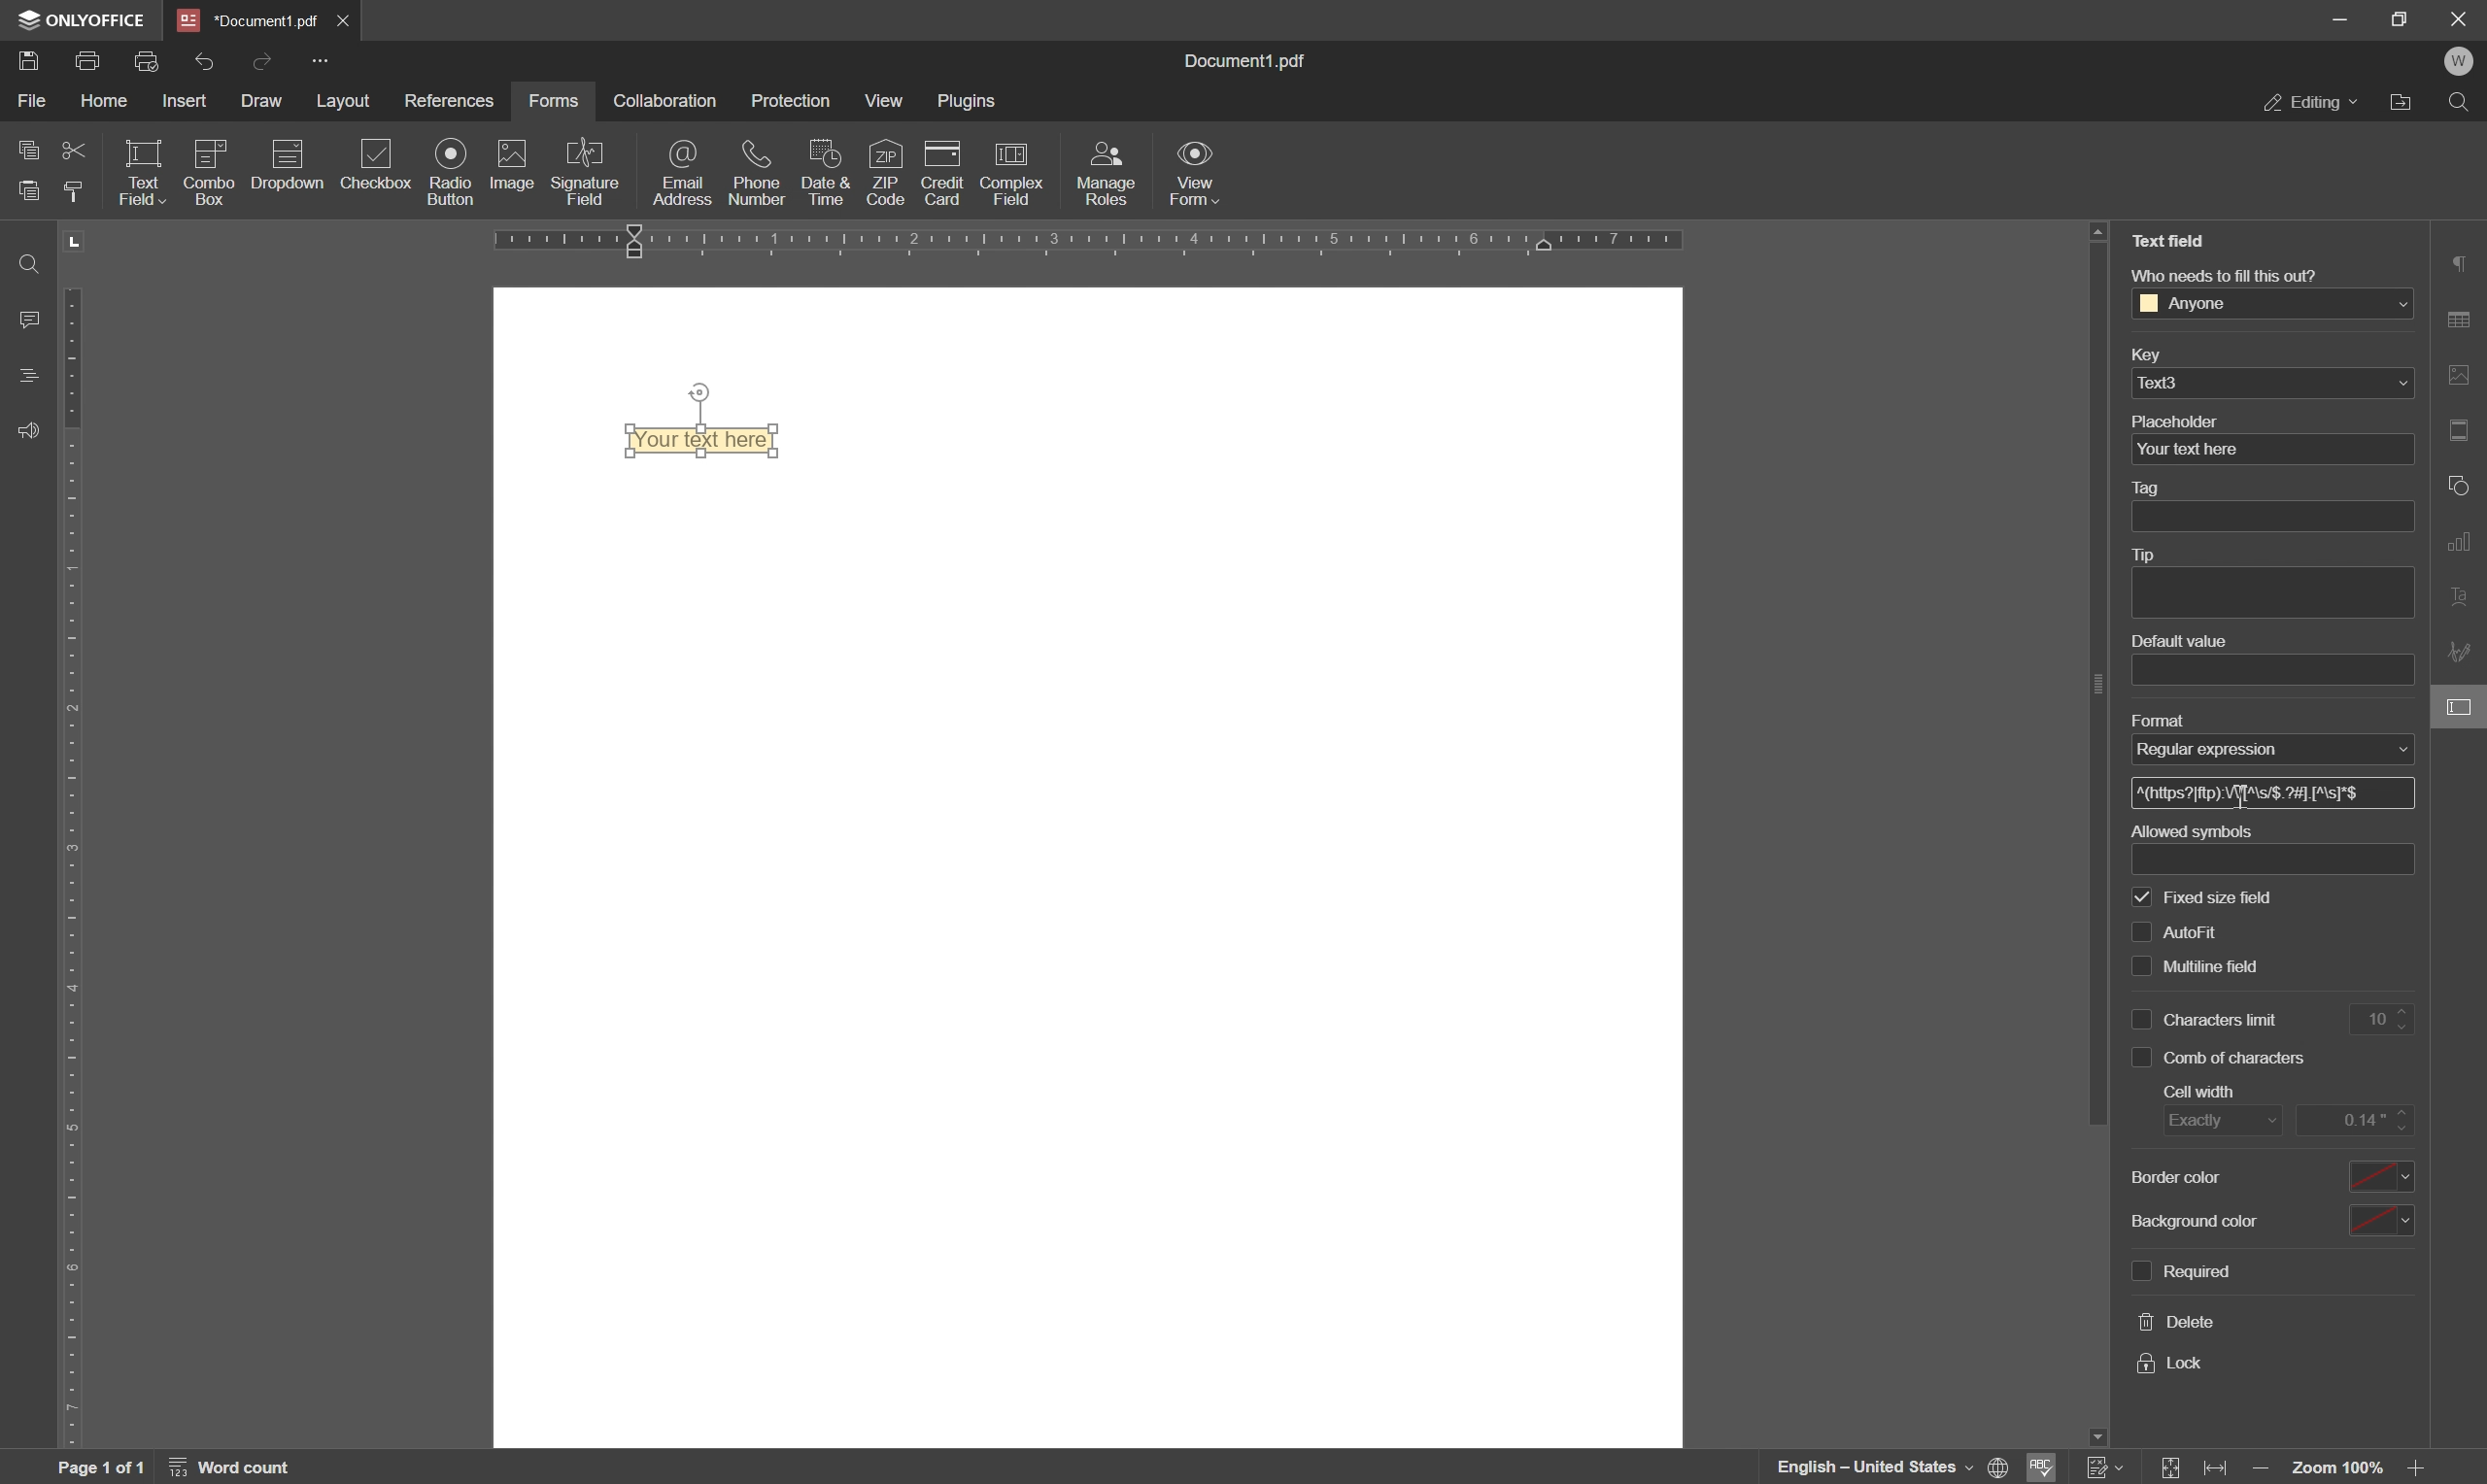 The height and width of the screenshot is (1484, 2487). What do you see at coordinates (2399, 18) in the screenshot?
I see `restore down` at bounding box center [2399, 18].